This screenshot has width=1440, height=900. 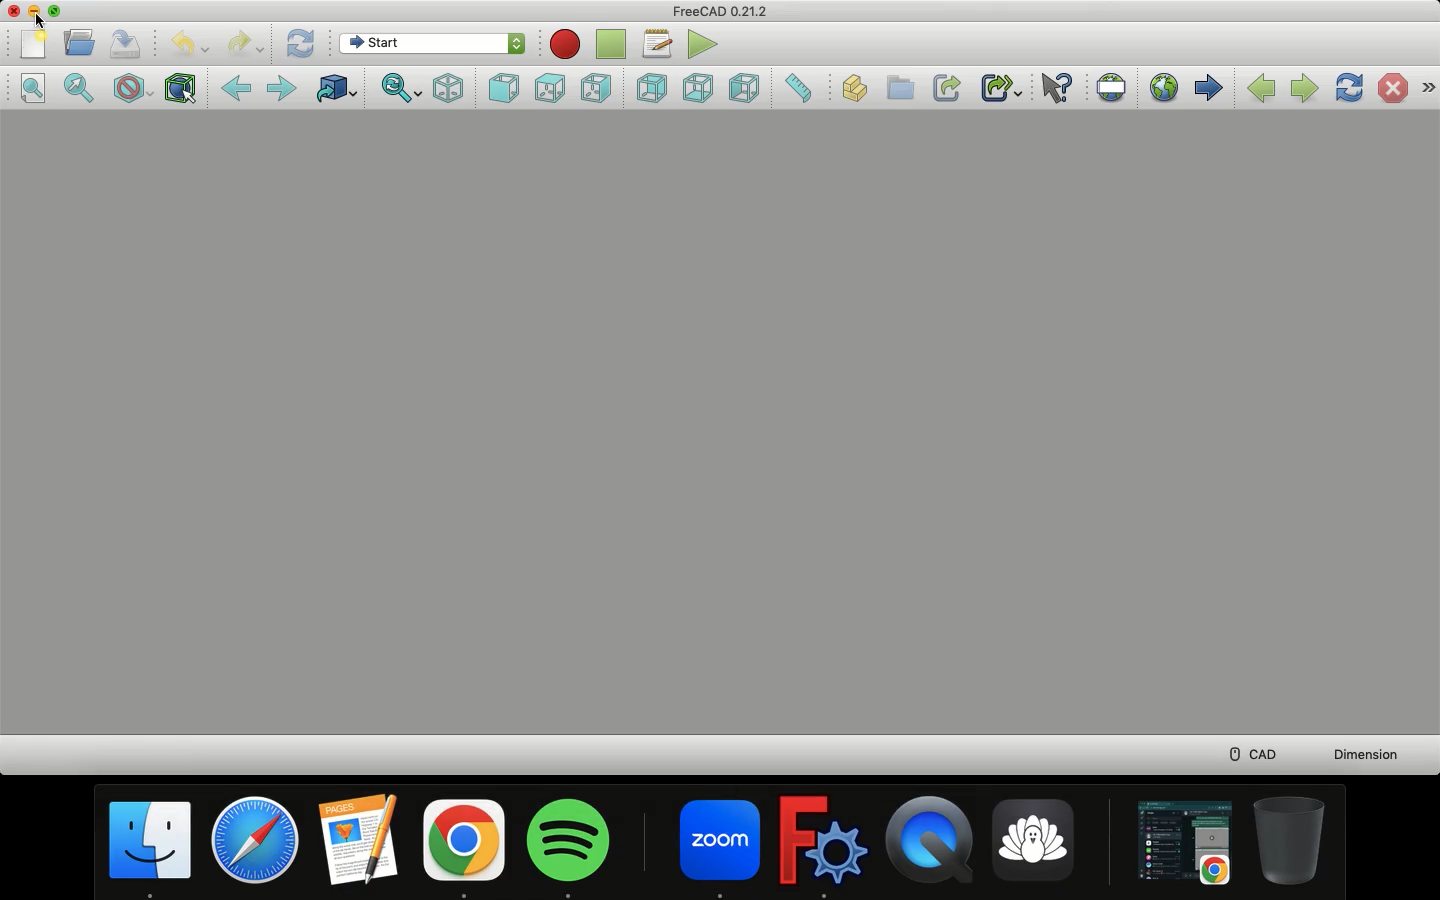 I want to click on Stop loading, so click(x=1391, y=87).